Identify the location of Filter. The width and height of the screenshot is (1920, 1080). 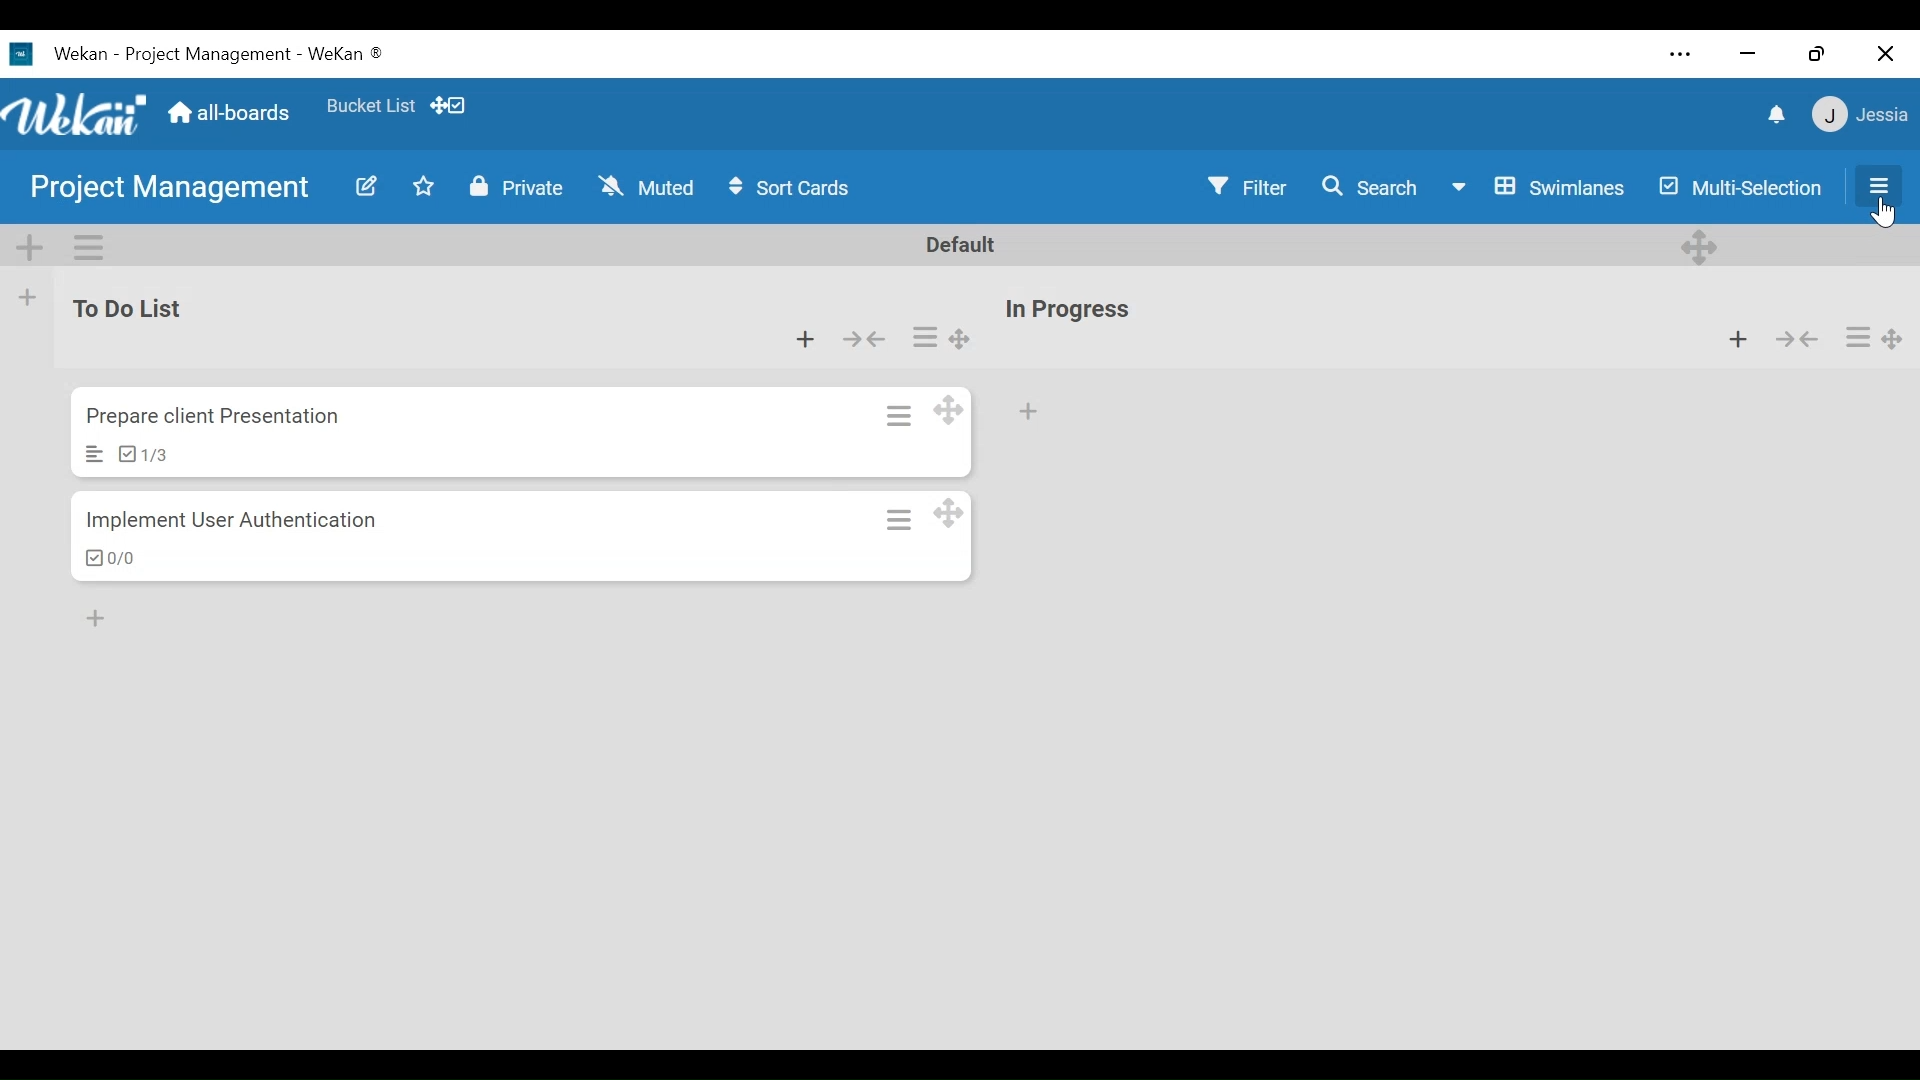
(1247, 187).